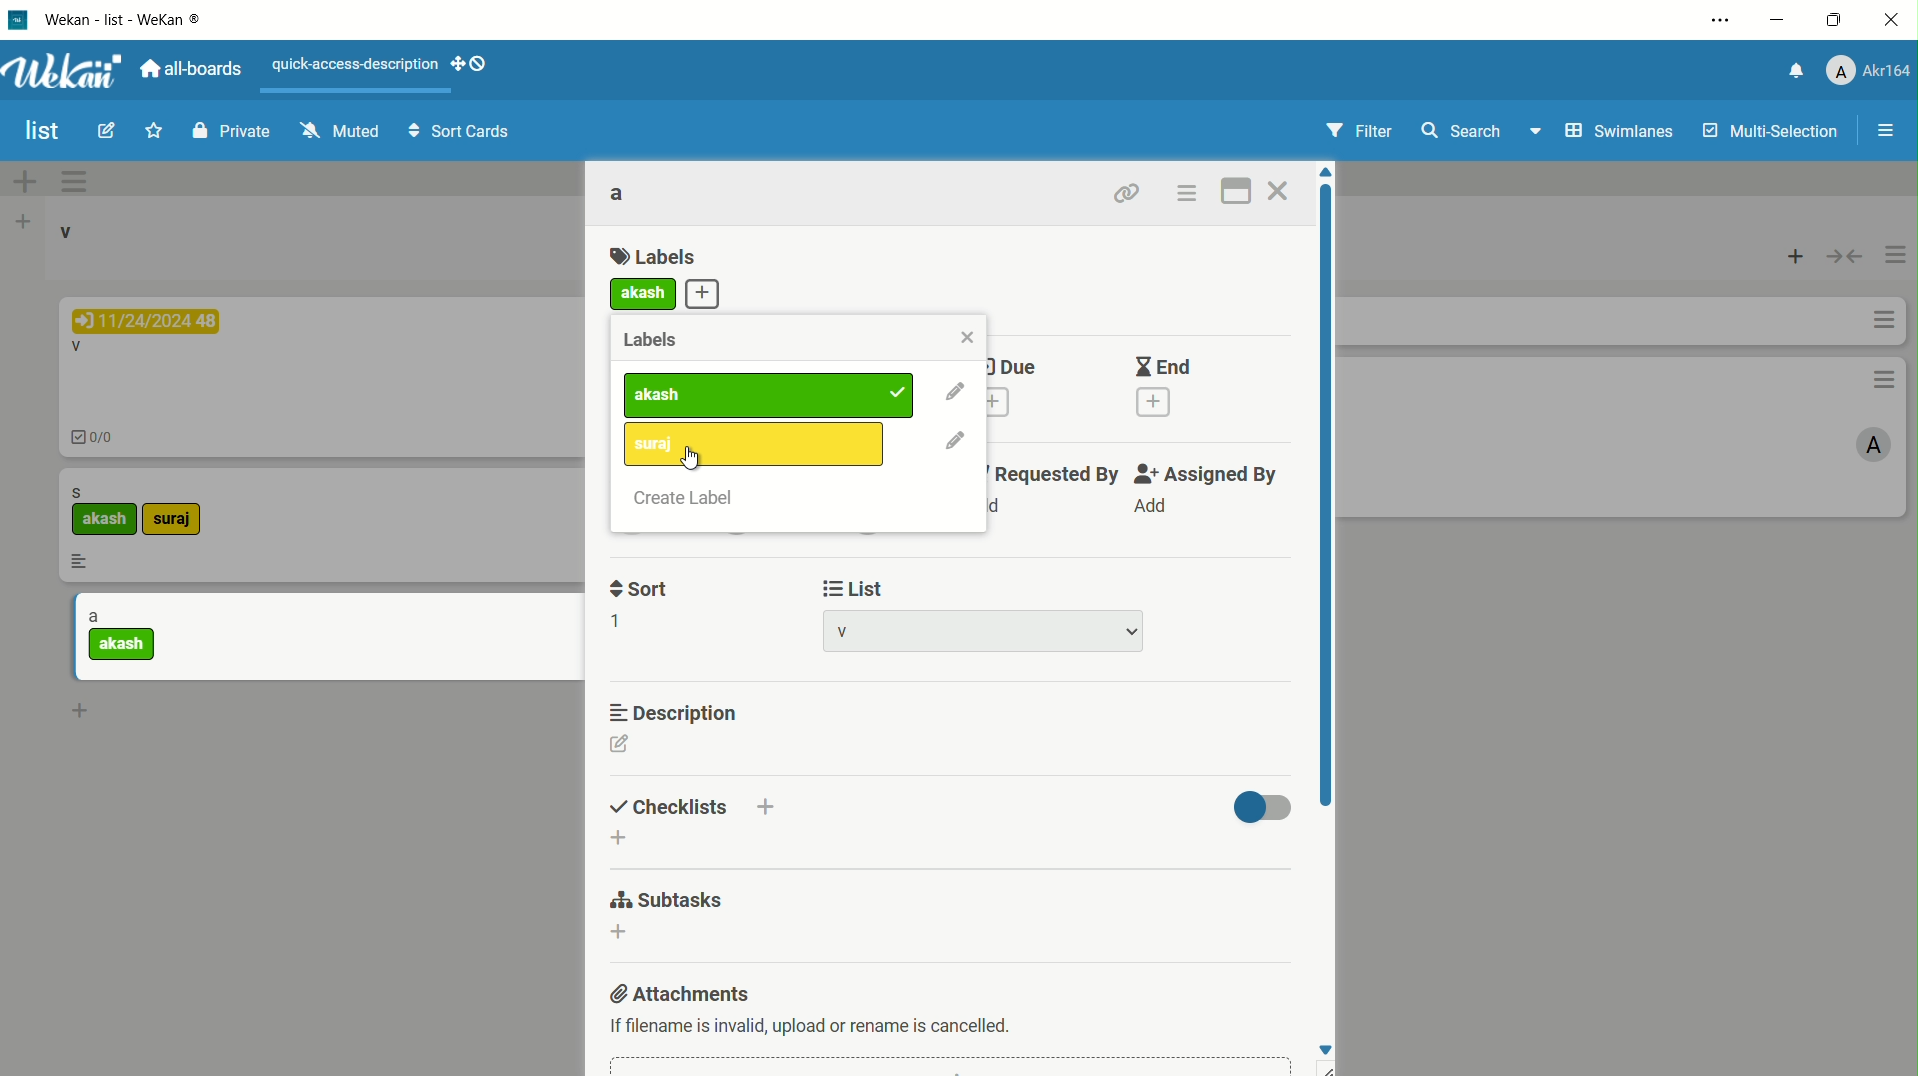  What do you see at coordinates (130, 647) in the screenshot?
I see `akash` at bounding box center [130, 647].